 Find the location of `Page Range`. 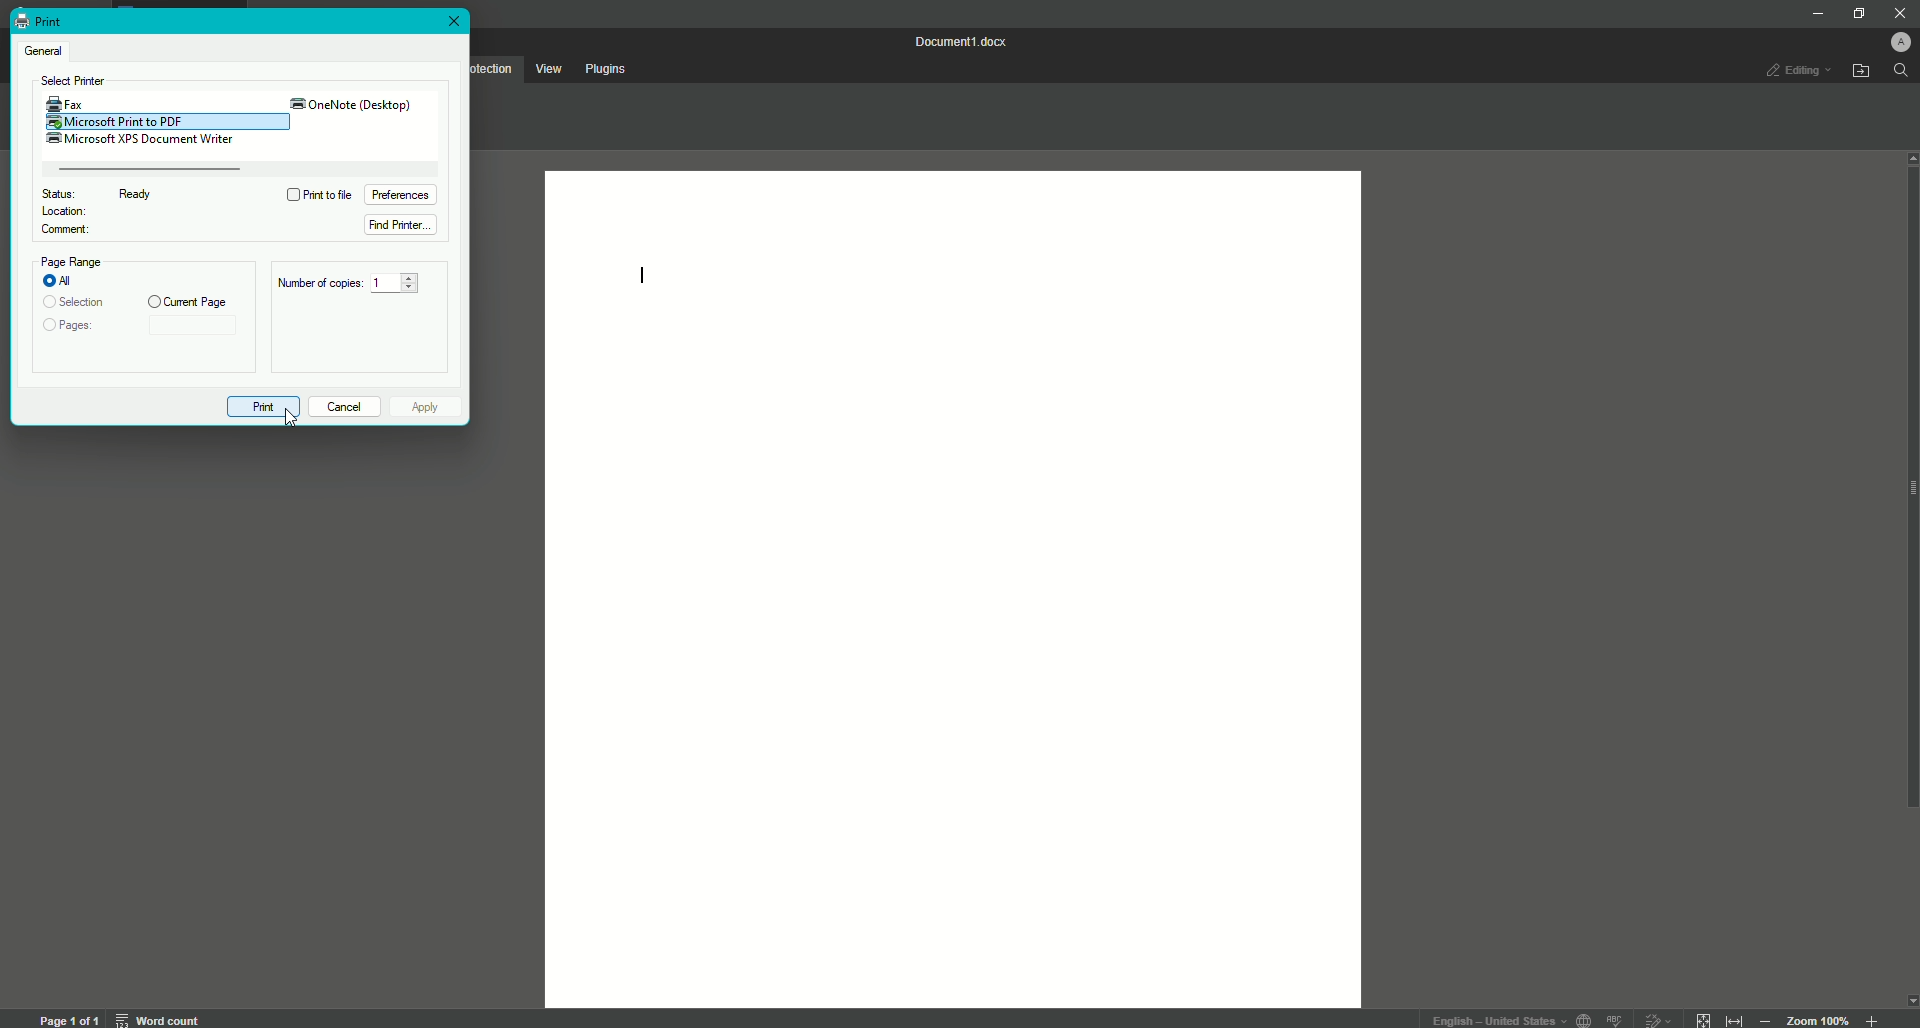

Page Range is located at coordinates (76, 261).